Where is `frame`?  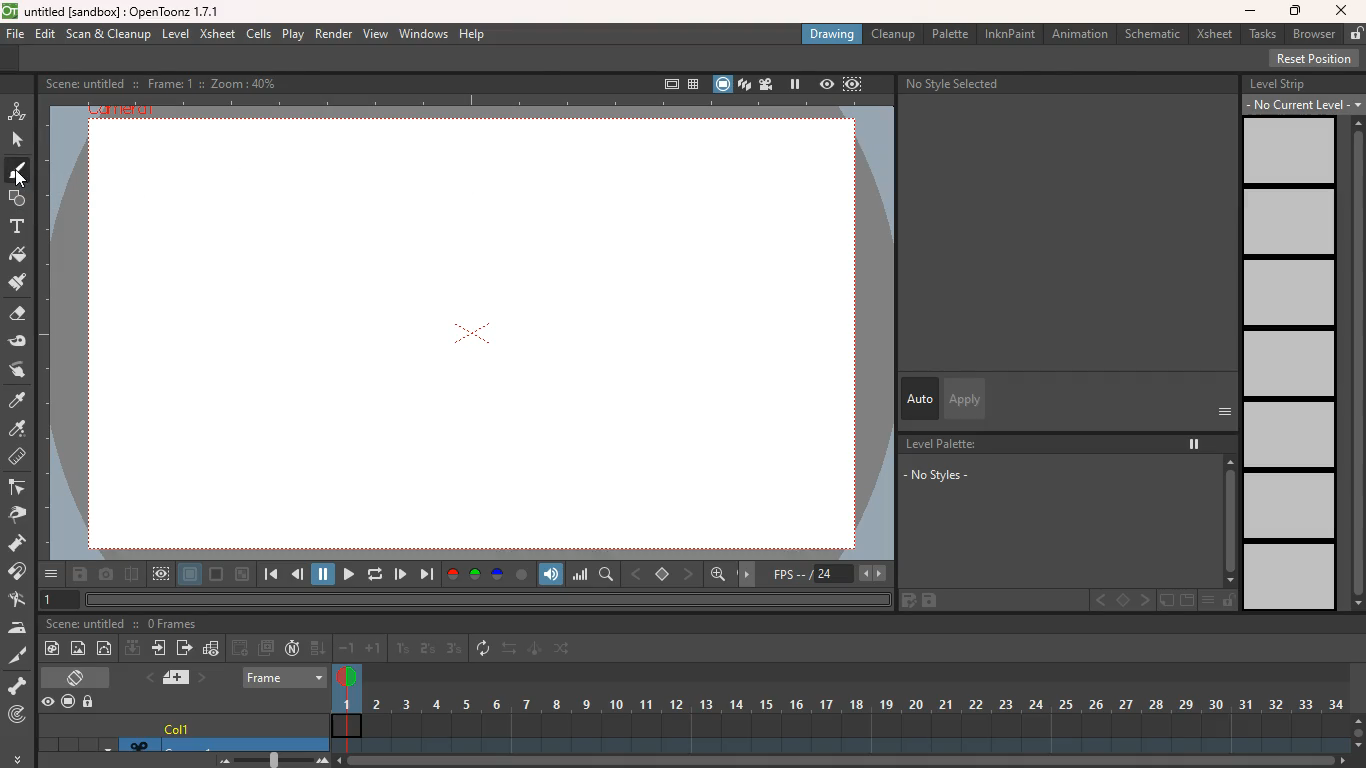 frame is located at coordinates (285, 675).